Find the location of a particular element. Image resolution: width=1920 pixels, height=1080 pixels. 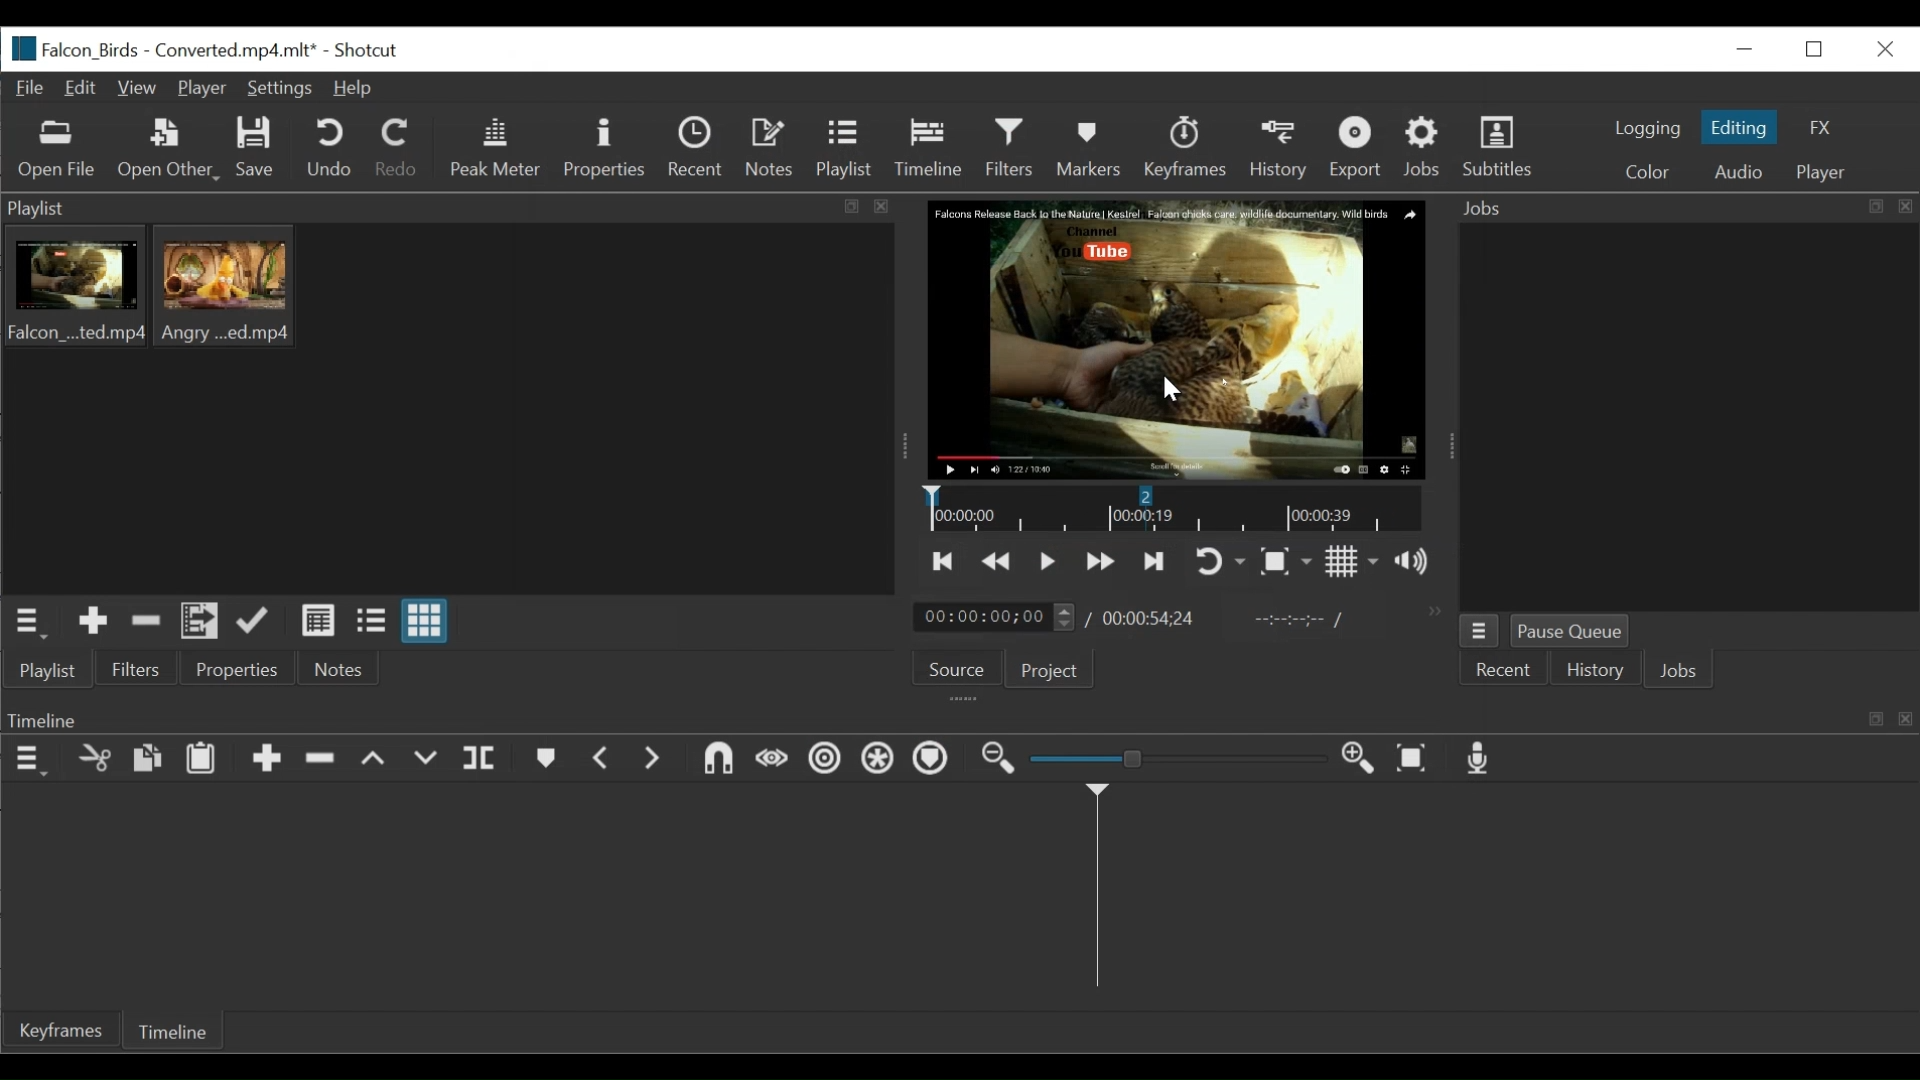

Edit is located at coordinates (85, 88).